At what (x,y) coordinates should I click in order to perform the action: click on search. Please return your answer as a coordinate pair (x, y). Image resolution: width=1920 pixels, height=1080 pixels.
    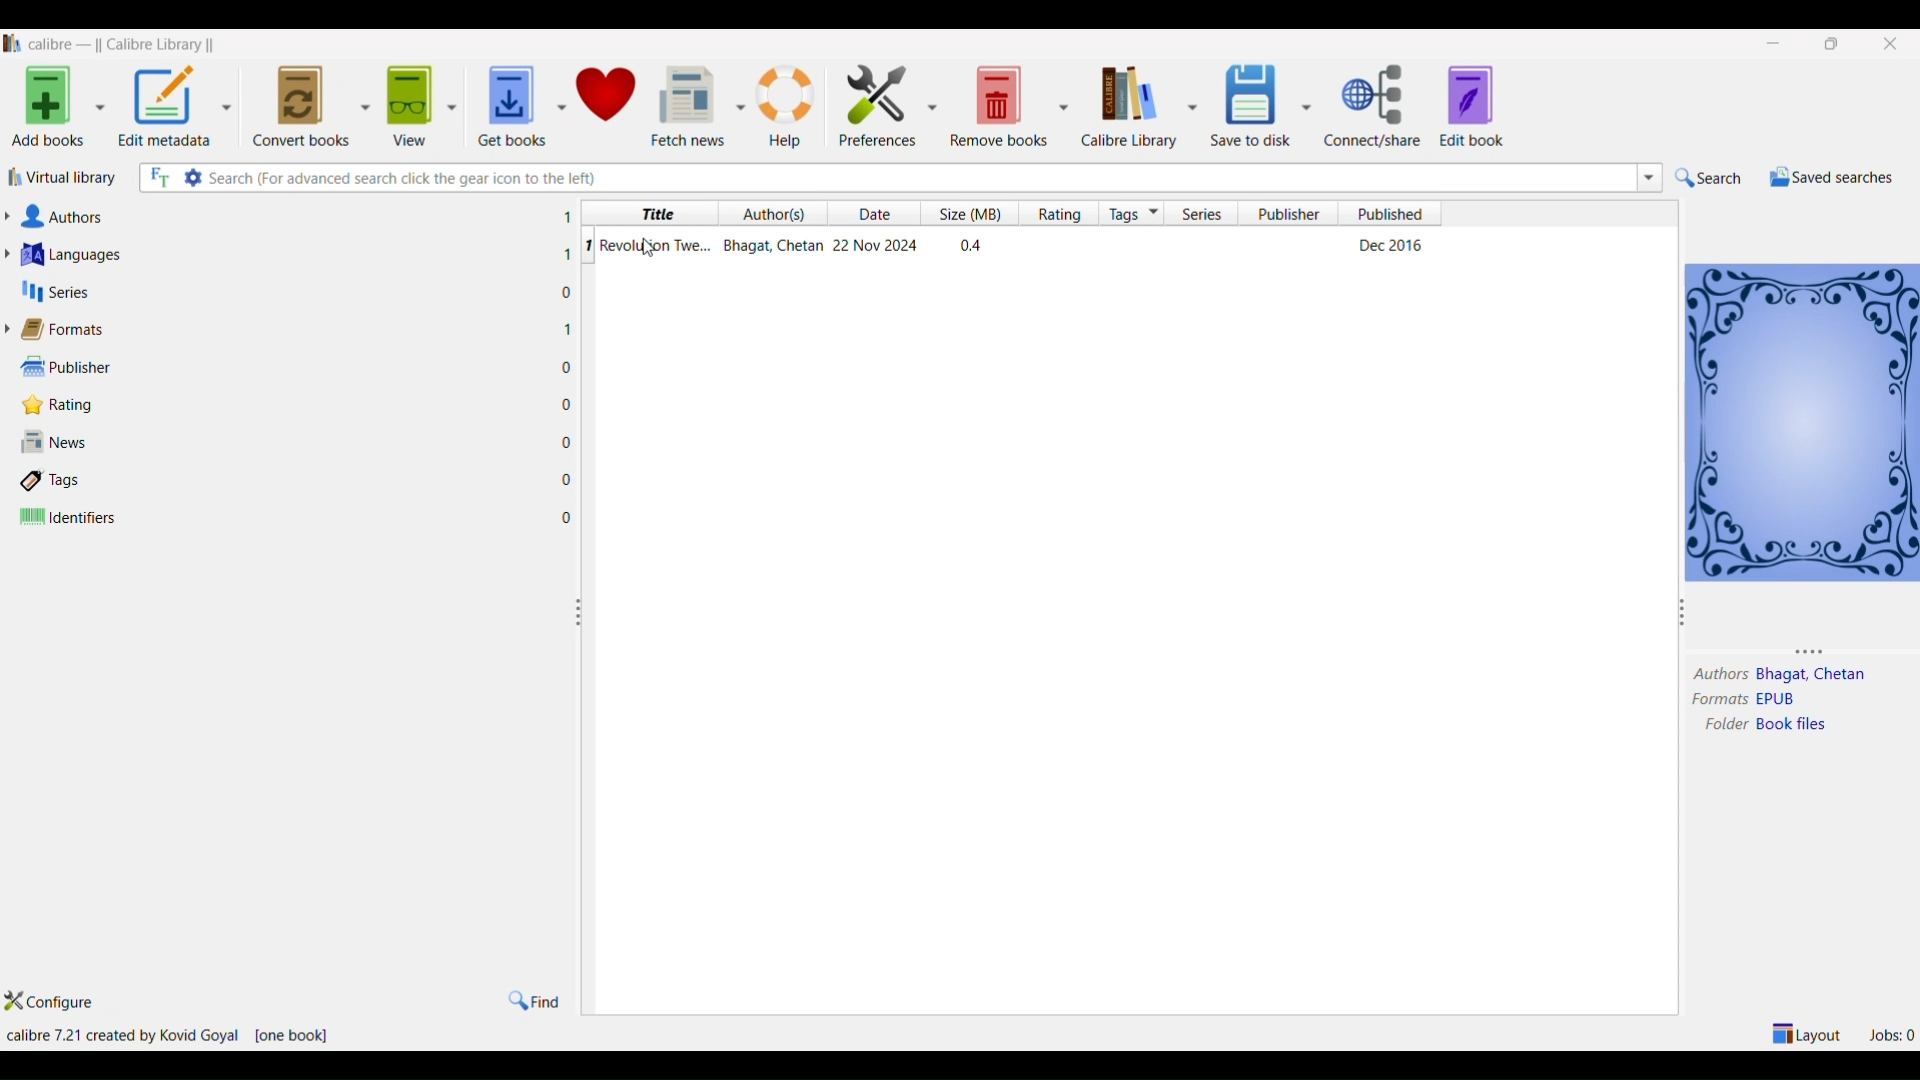
    Looking at the image, I should click on (1709, 178).